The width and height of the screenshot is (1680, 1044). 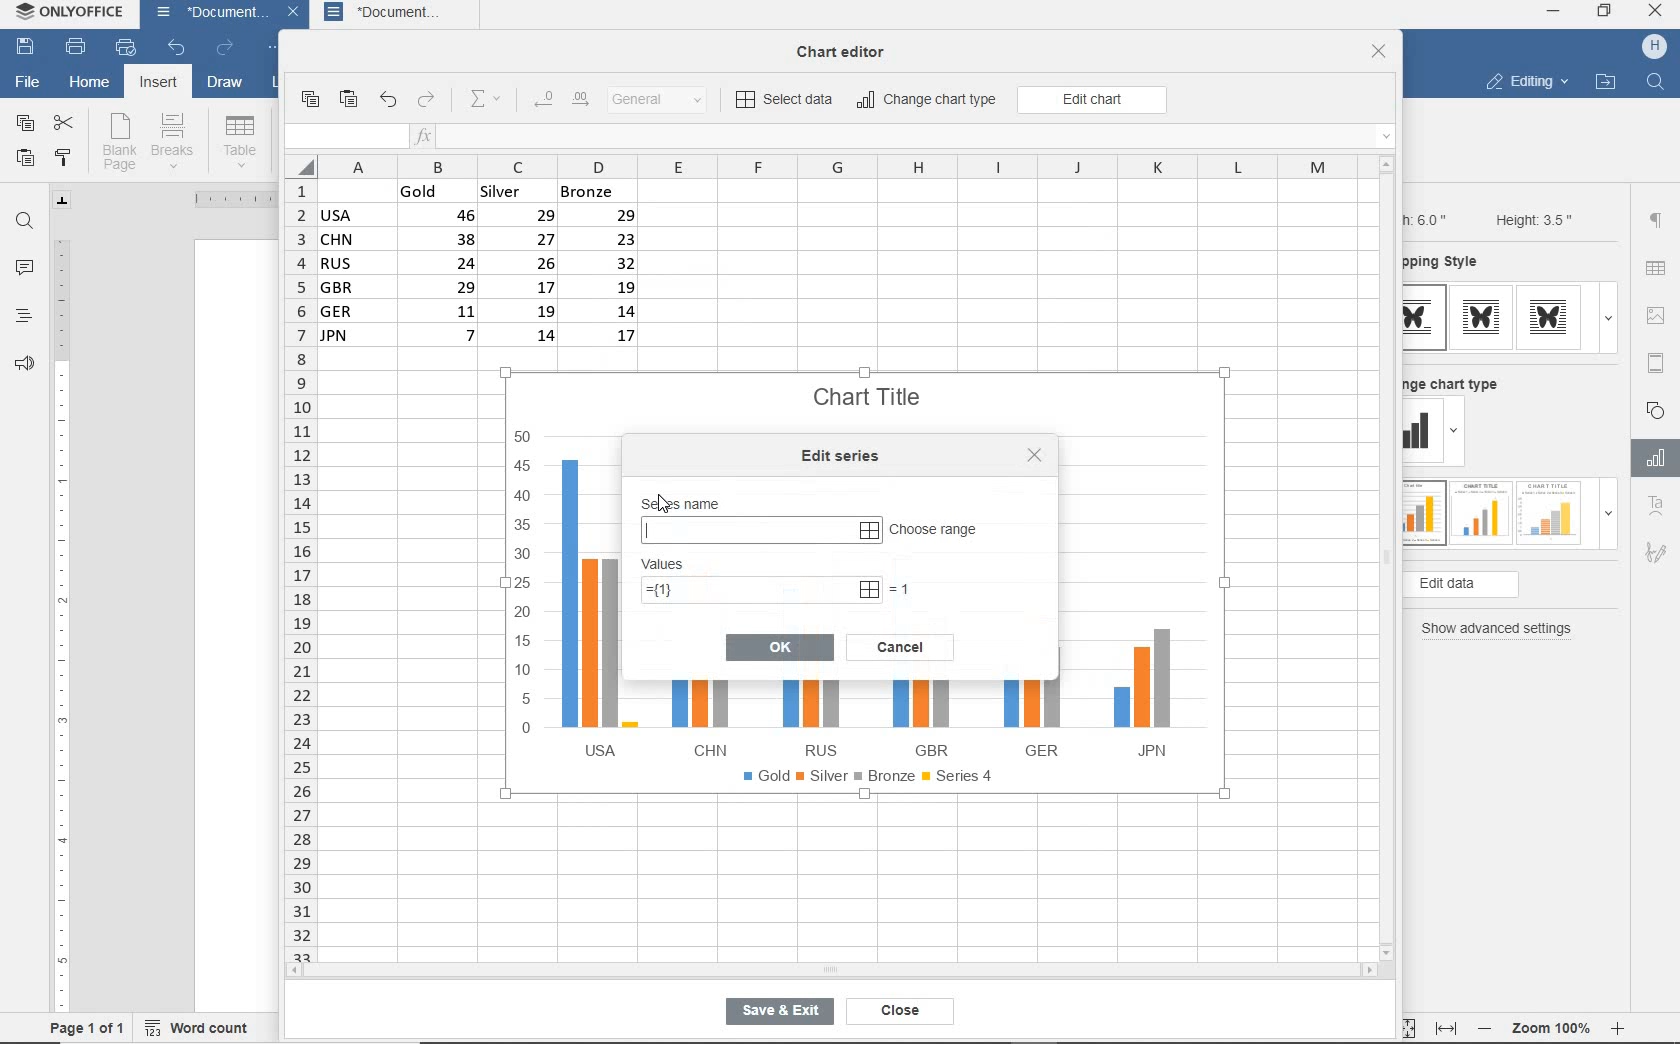 What do you see at coordinates (176, 141) in the screenshot?
I see `breaks` at bounding box center [176, 141].